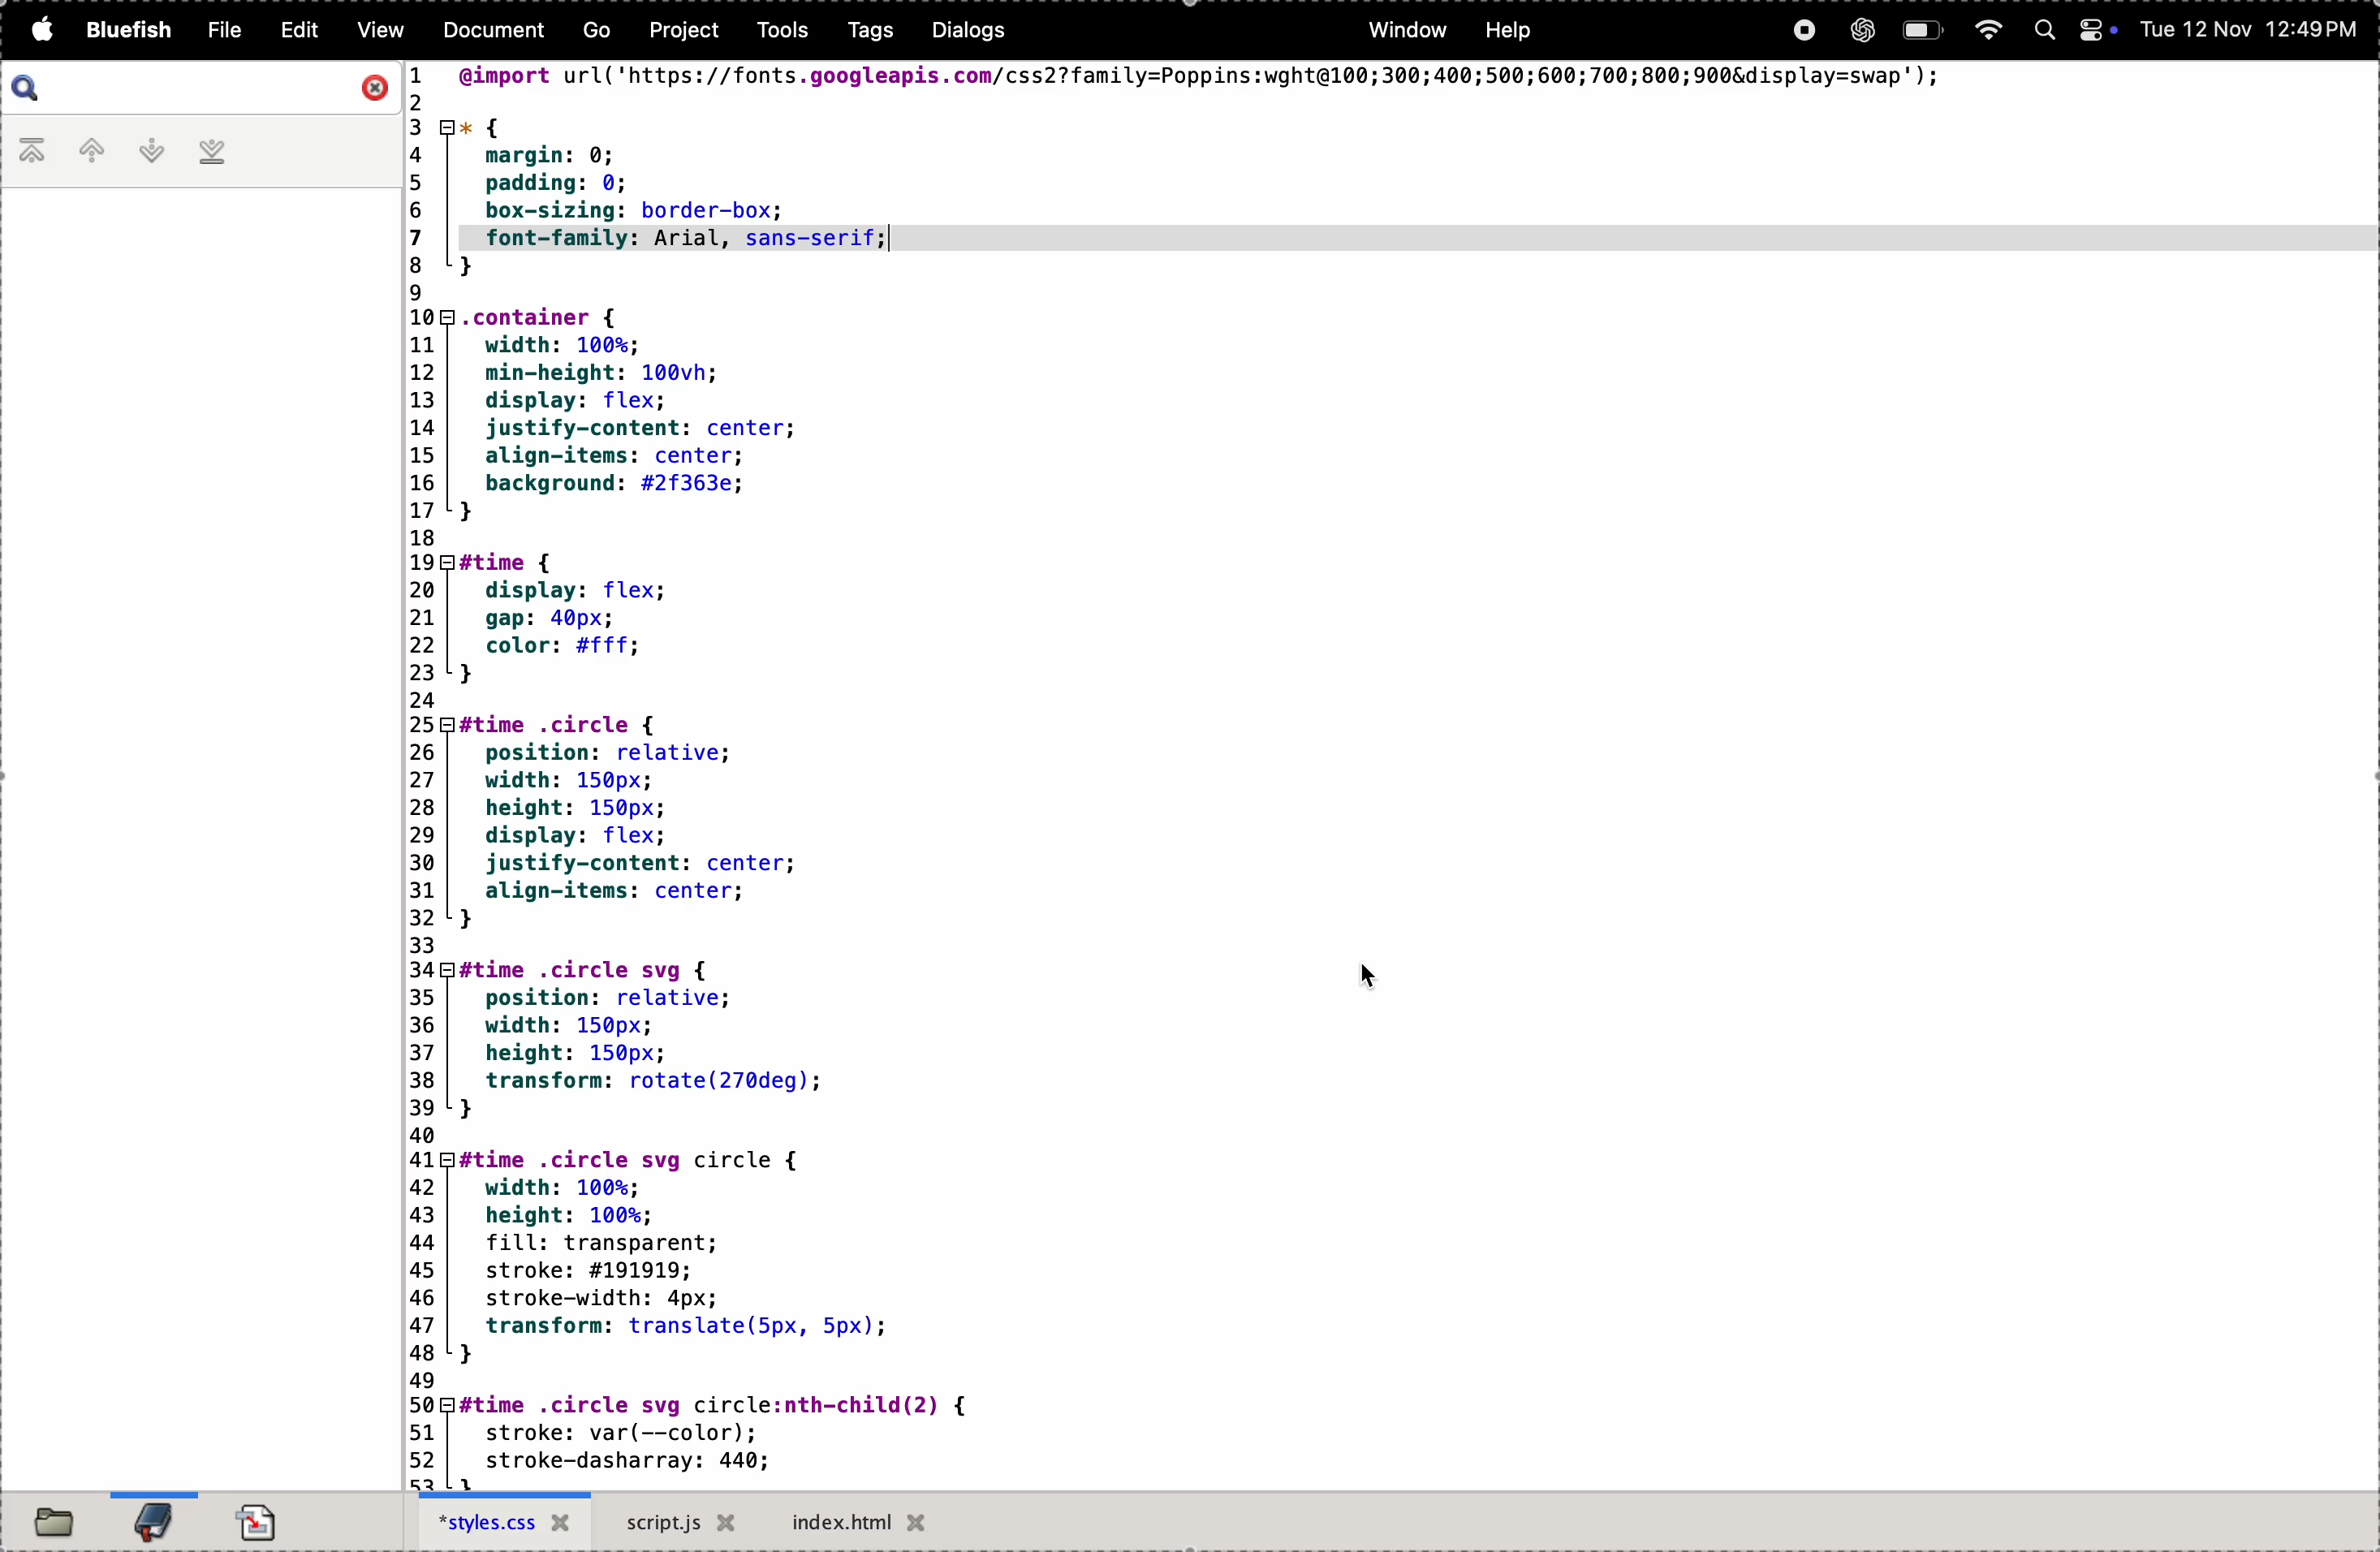  I want to click on project, so click(682, 33).